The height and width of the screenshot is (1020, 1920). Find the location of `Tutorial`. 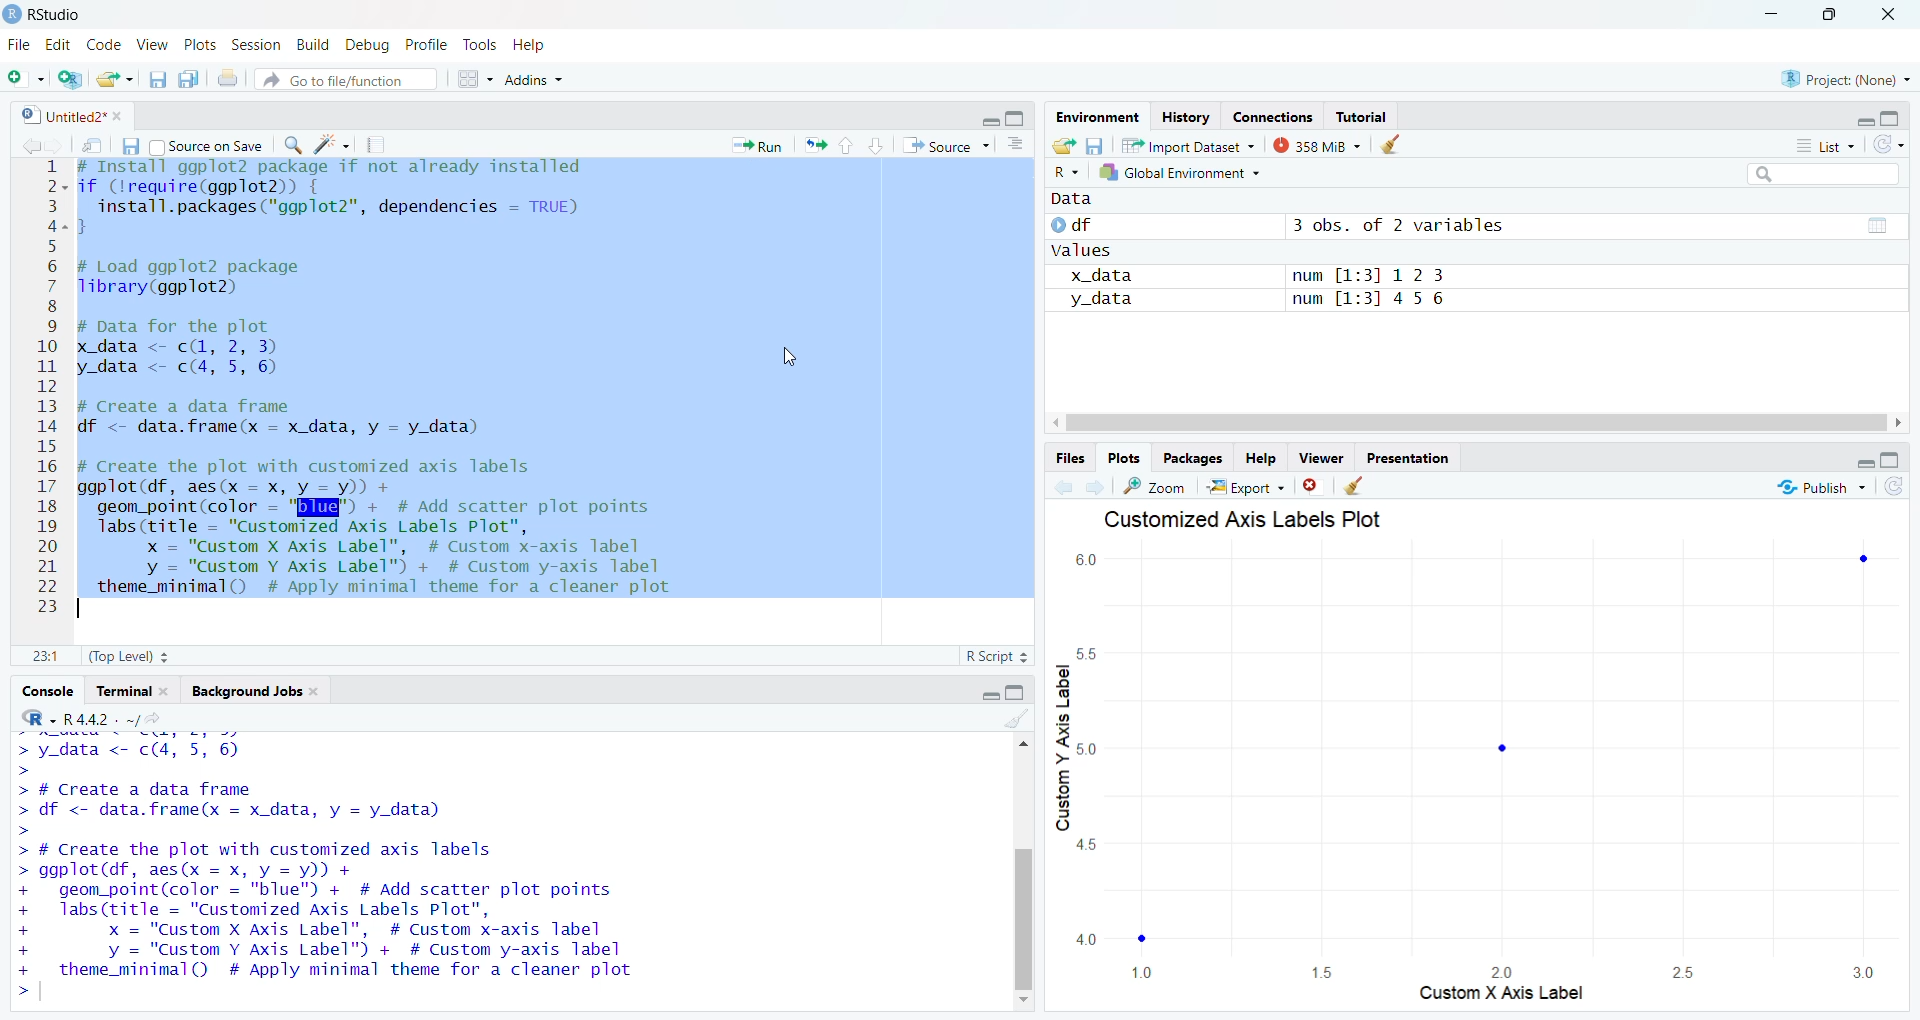

Tutorial is located at coordinates (1366, 117).